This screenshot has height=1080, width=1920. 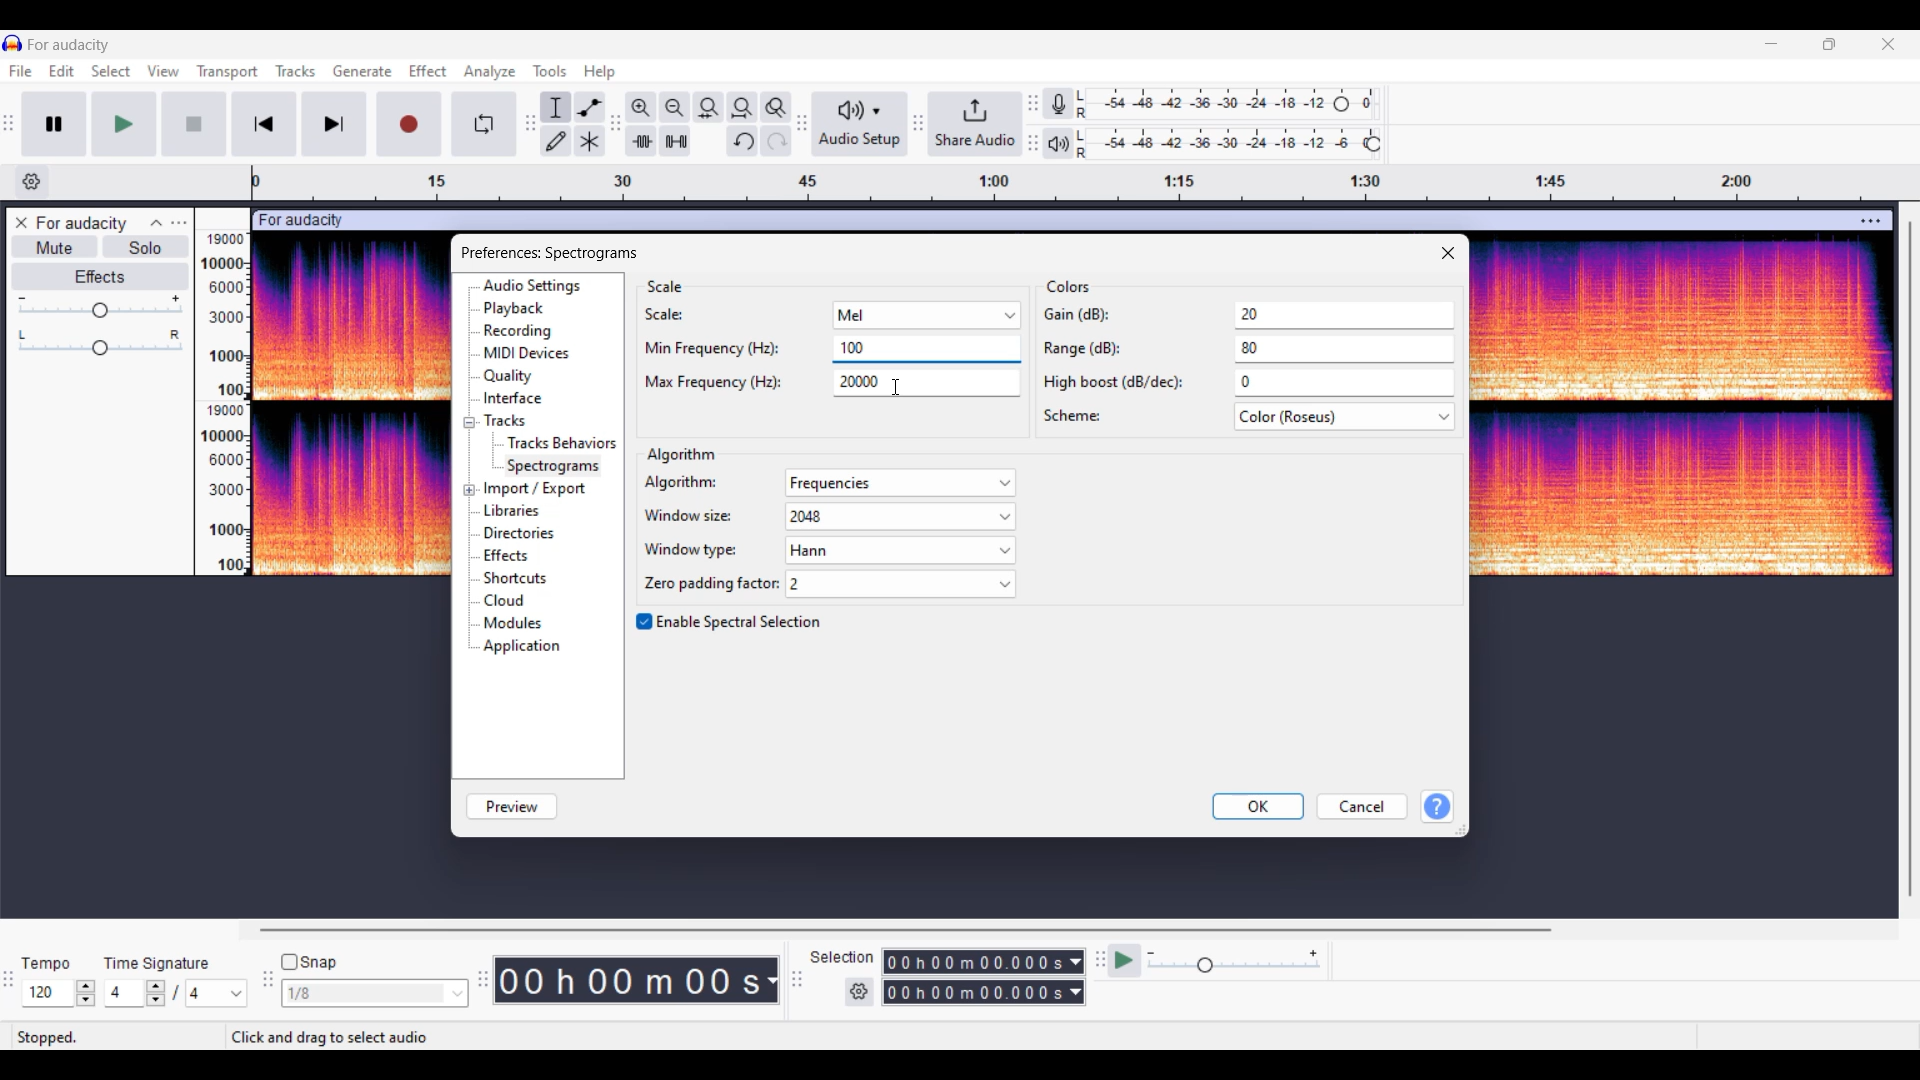 I want to click on zone padding factor, so click(x=824, y=584).